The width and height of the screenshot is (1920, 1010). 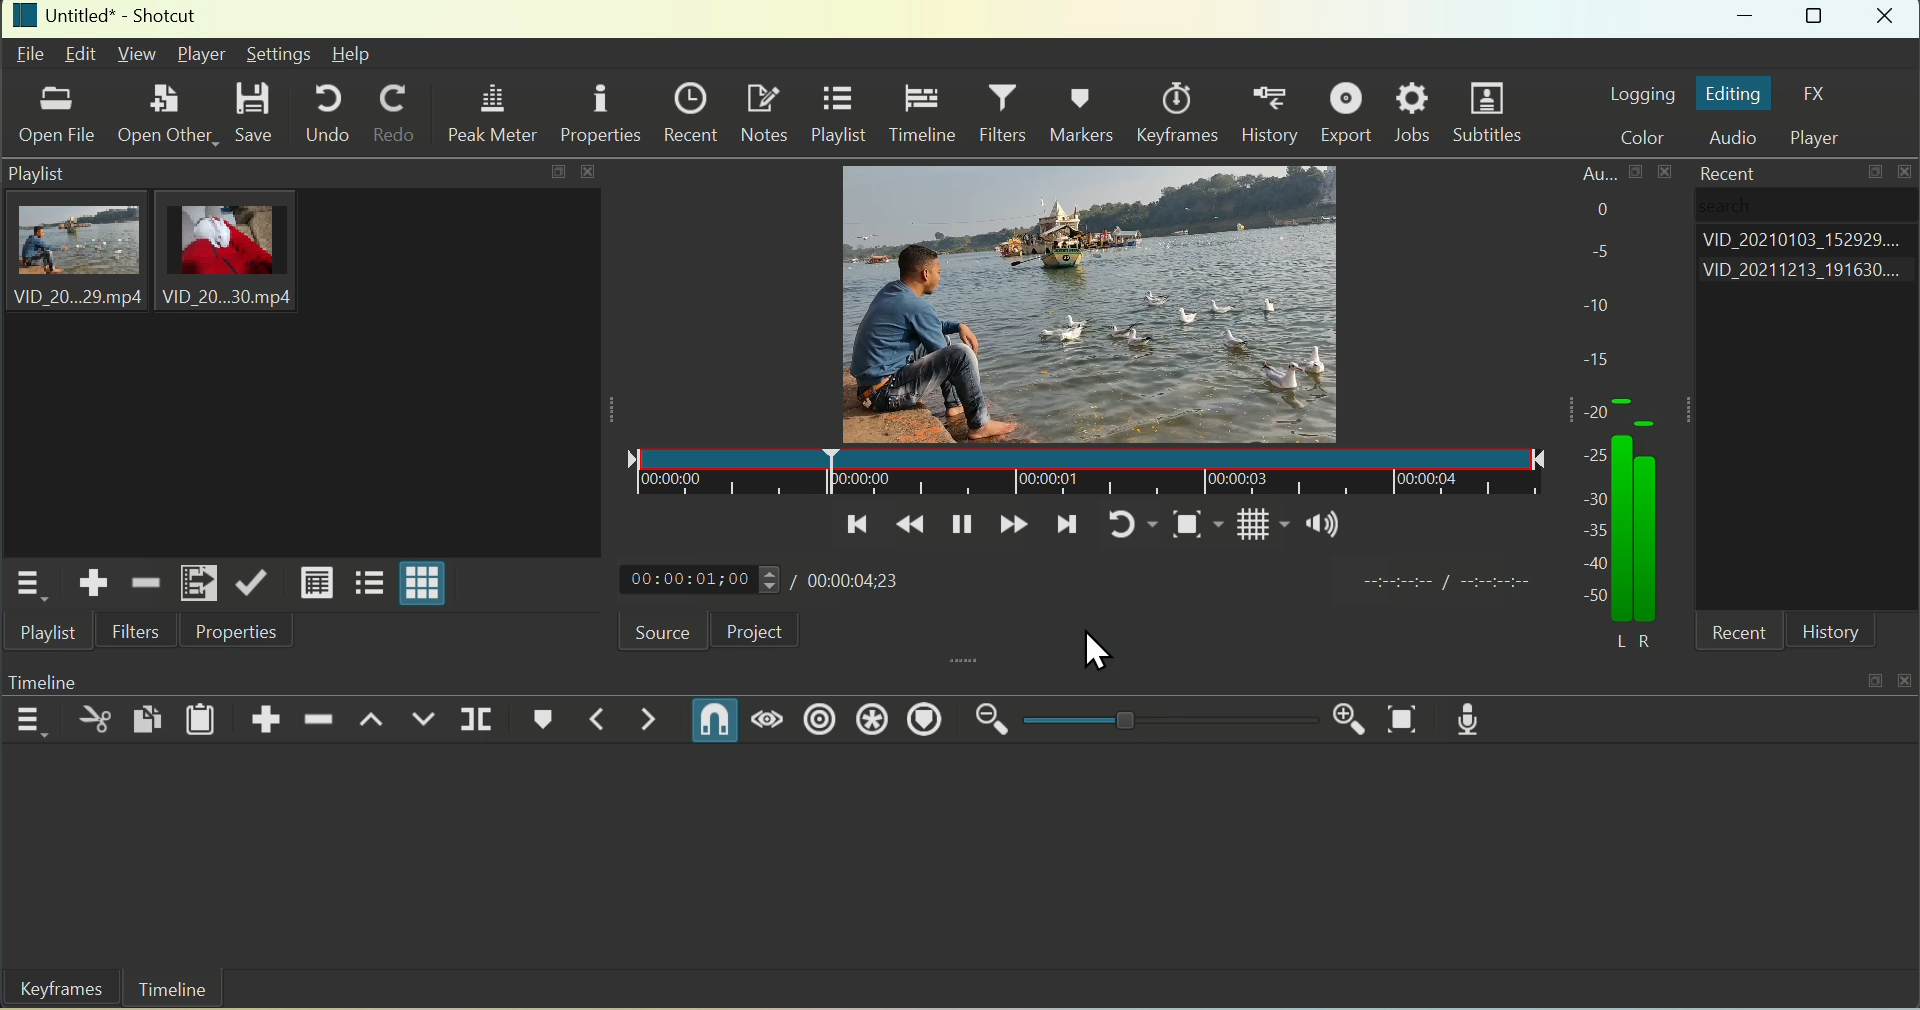 What do you see at coordinates (647, 630) in the screenshot?
I see `Source` at bounding box center [647, 630].